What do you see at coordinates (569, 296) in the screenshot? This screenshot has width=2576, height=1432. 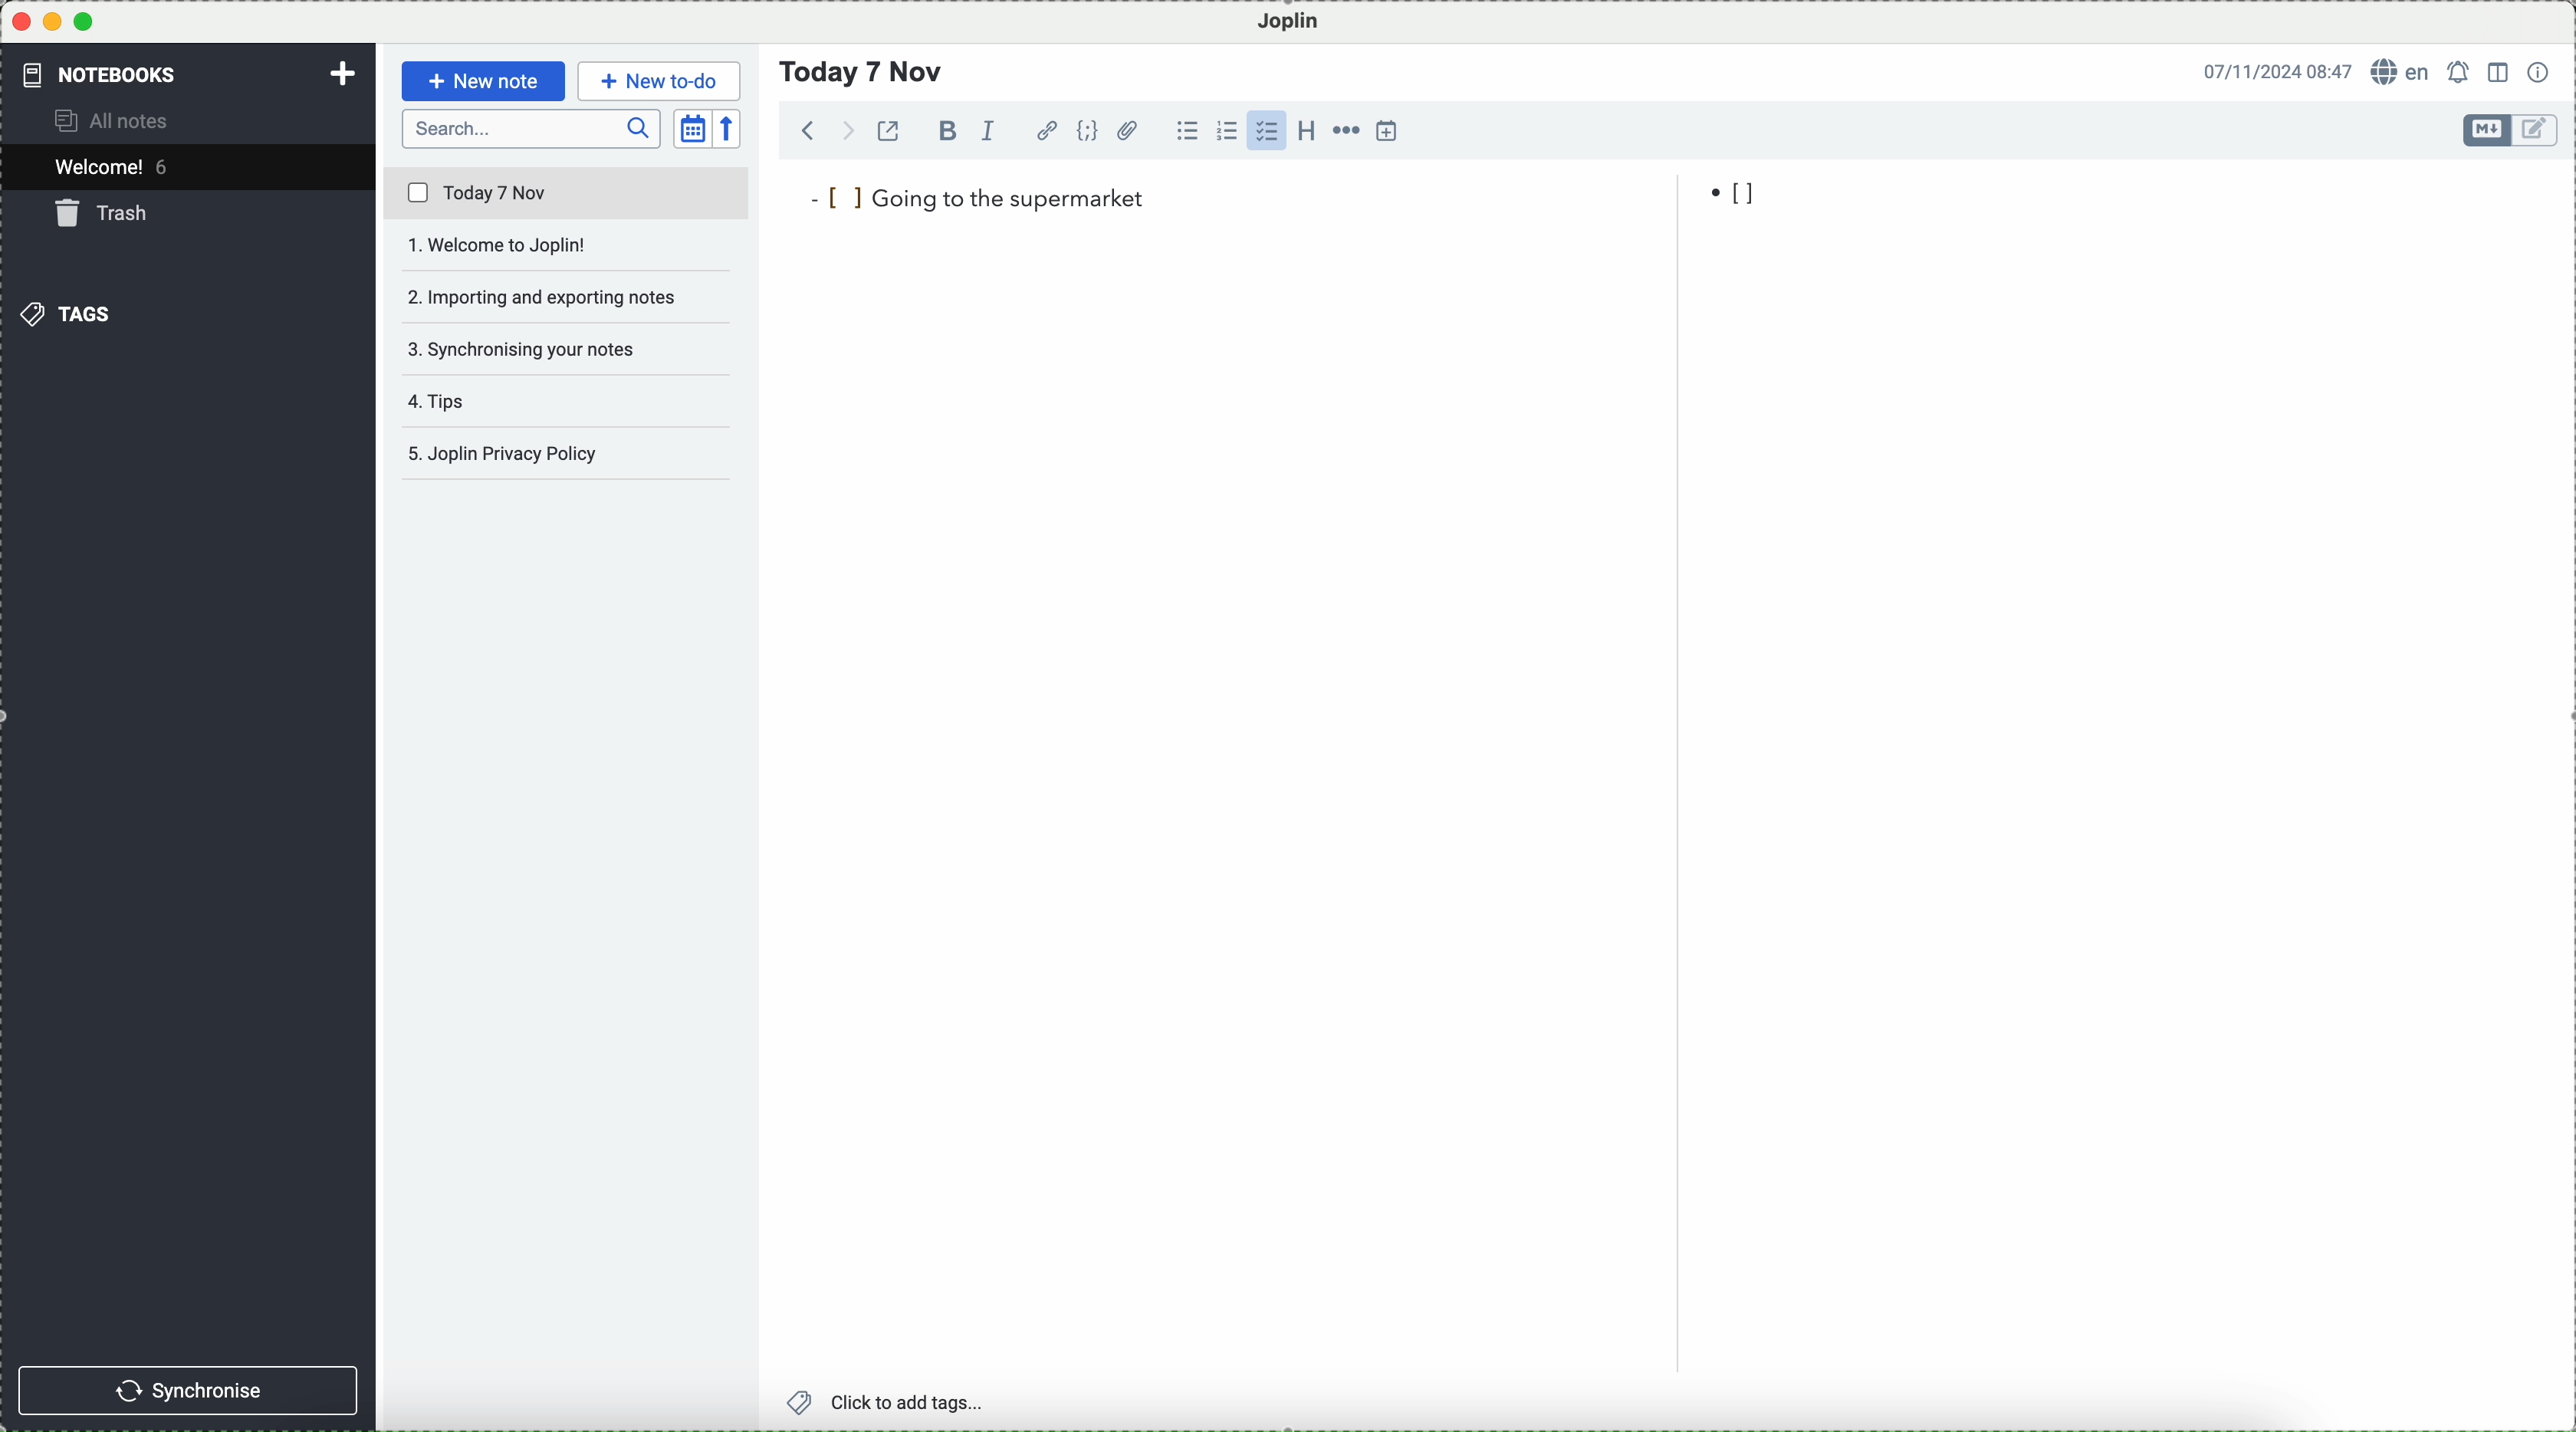 I see `importing and exporting notes` at bounding box center [569, 296].